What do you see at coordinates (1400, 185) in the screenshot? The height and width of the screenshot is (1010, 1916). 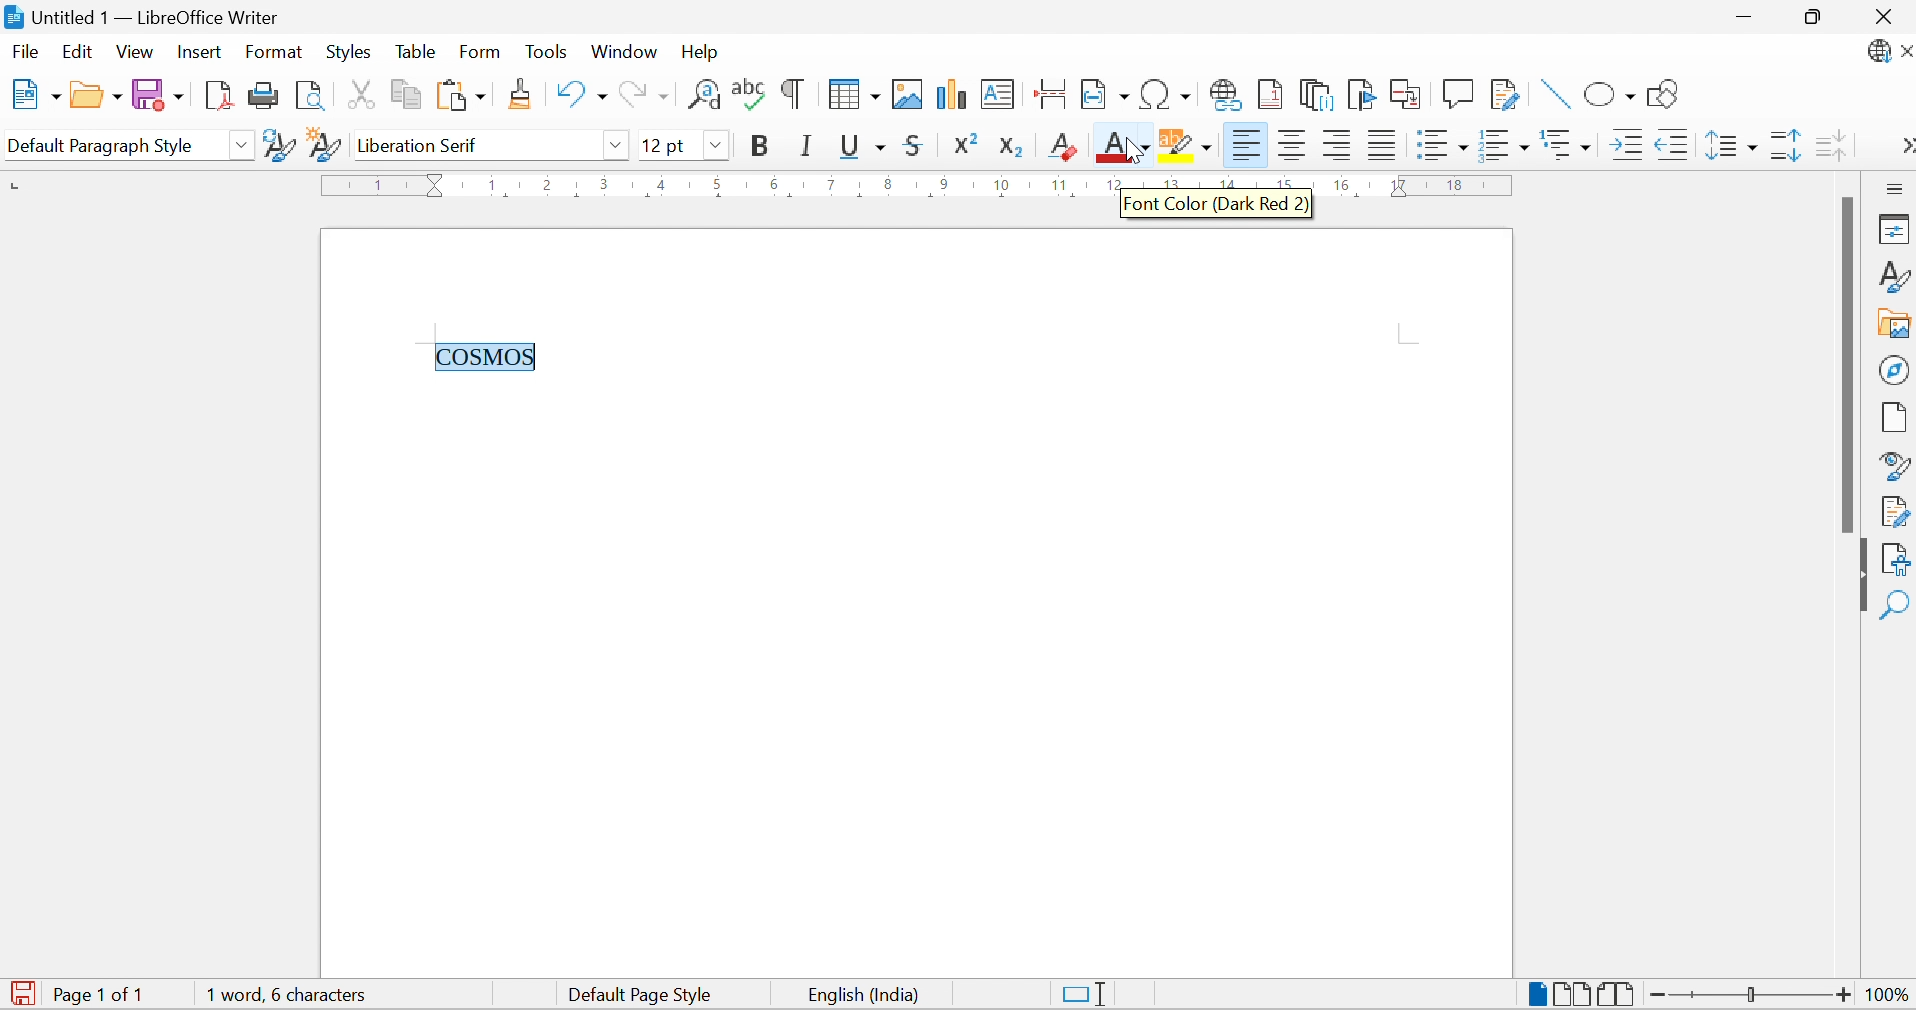 I see `17` at bounding box center [1400, 185].